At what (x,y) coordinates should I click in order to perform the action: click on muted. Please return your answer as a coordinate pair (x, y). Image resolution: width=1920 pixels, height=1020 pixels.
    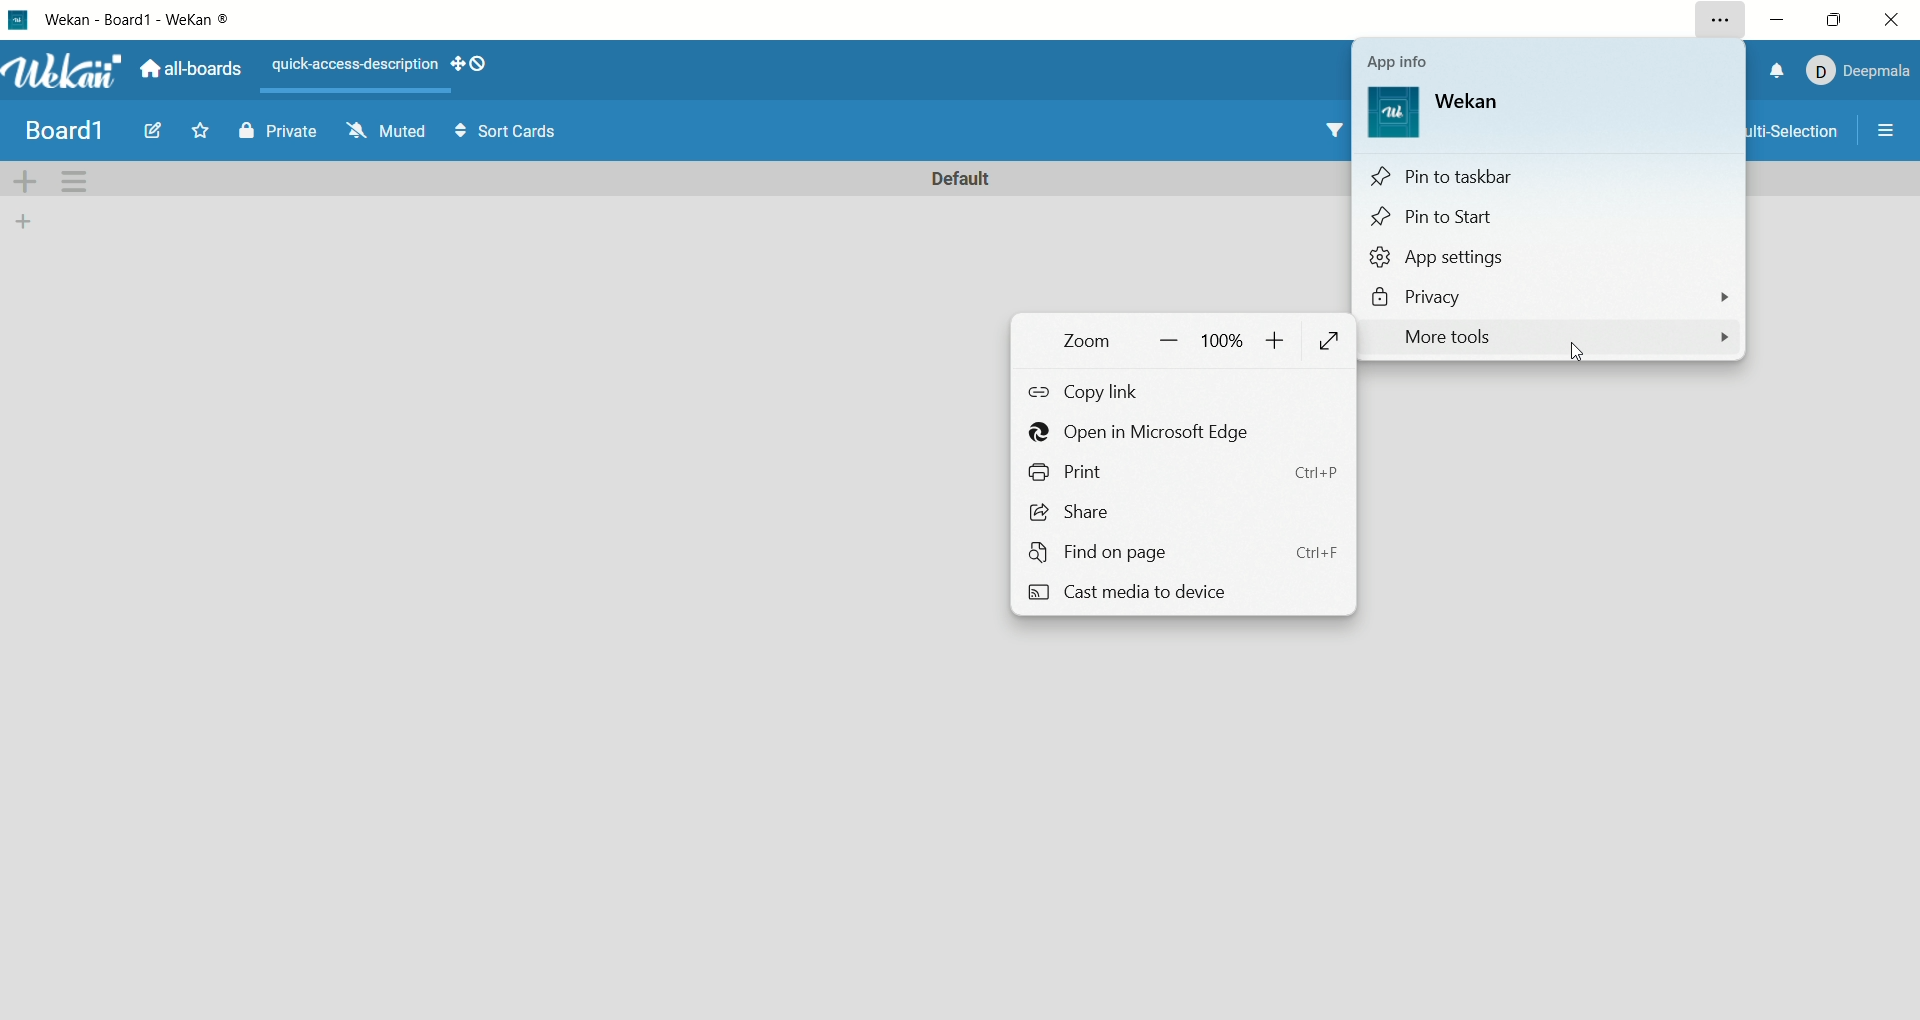
    Looking at the image, I should click on (387, 128).